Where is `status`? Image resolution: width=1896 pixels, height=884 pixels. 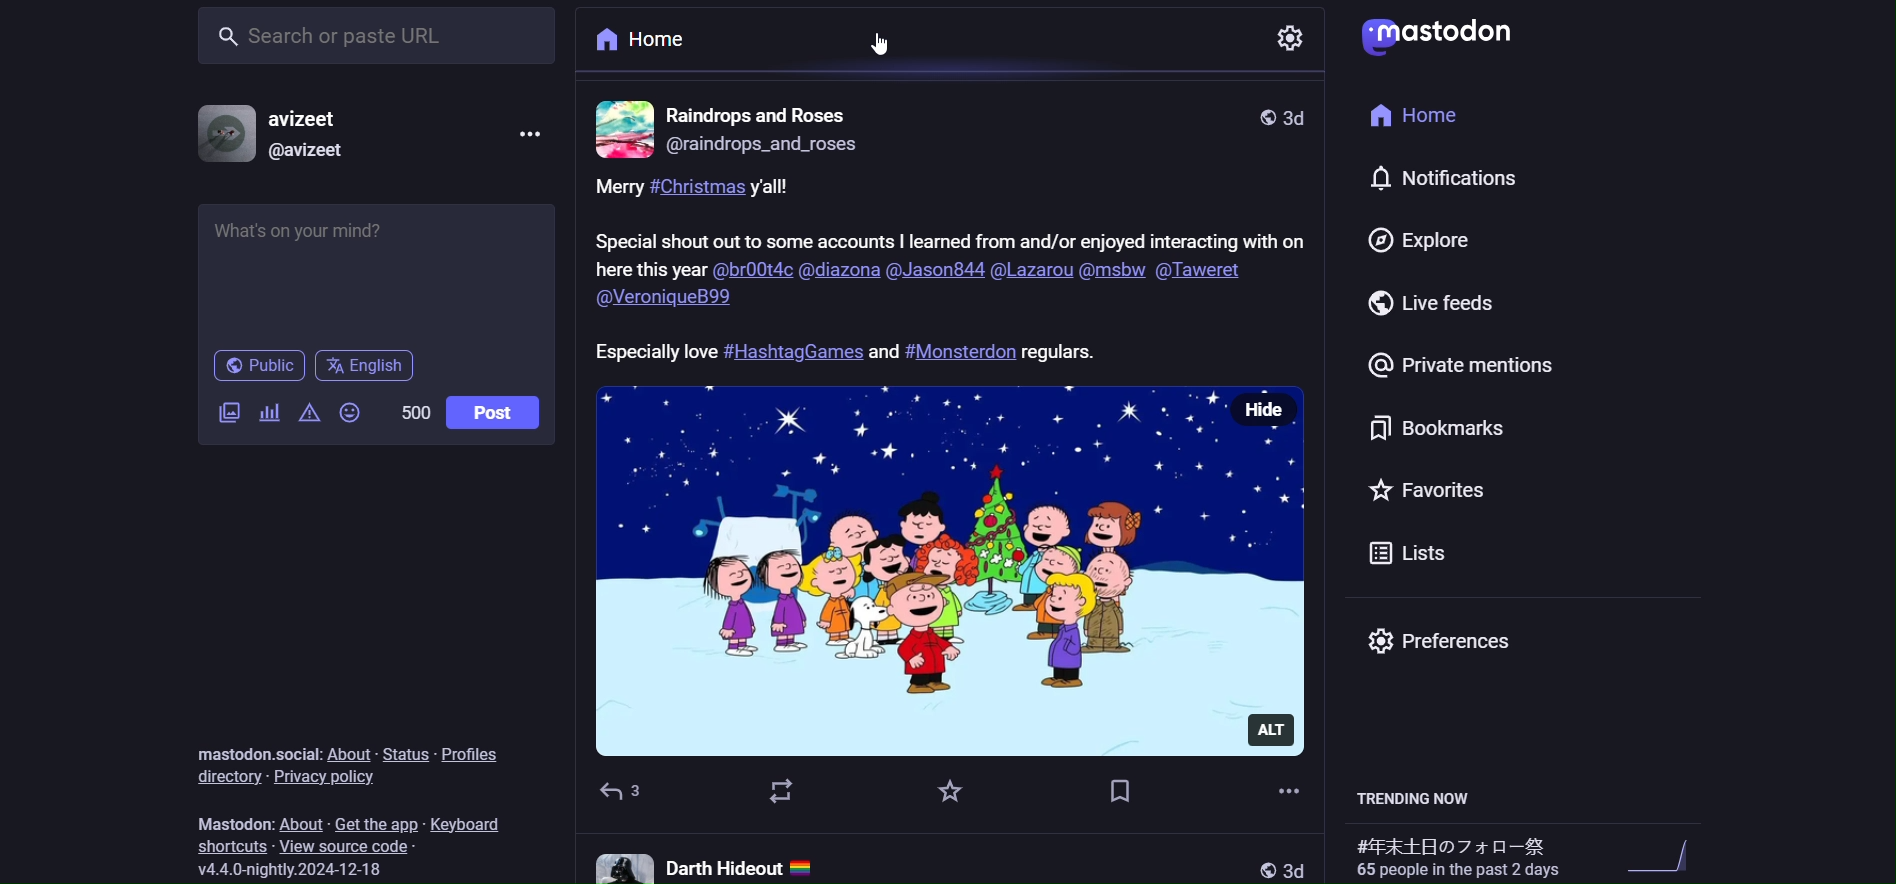 status is located at coordinates (400, 753).